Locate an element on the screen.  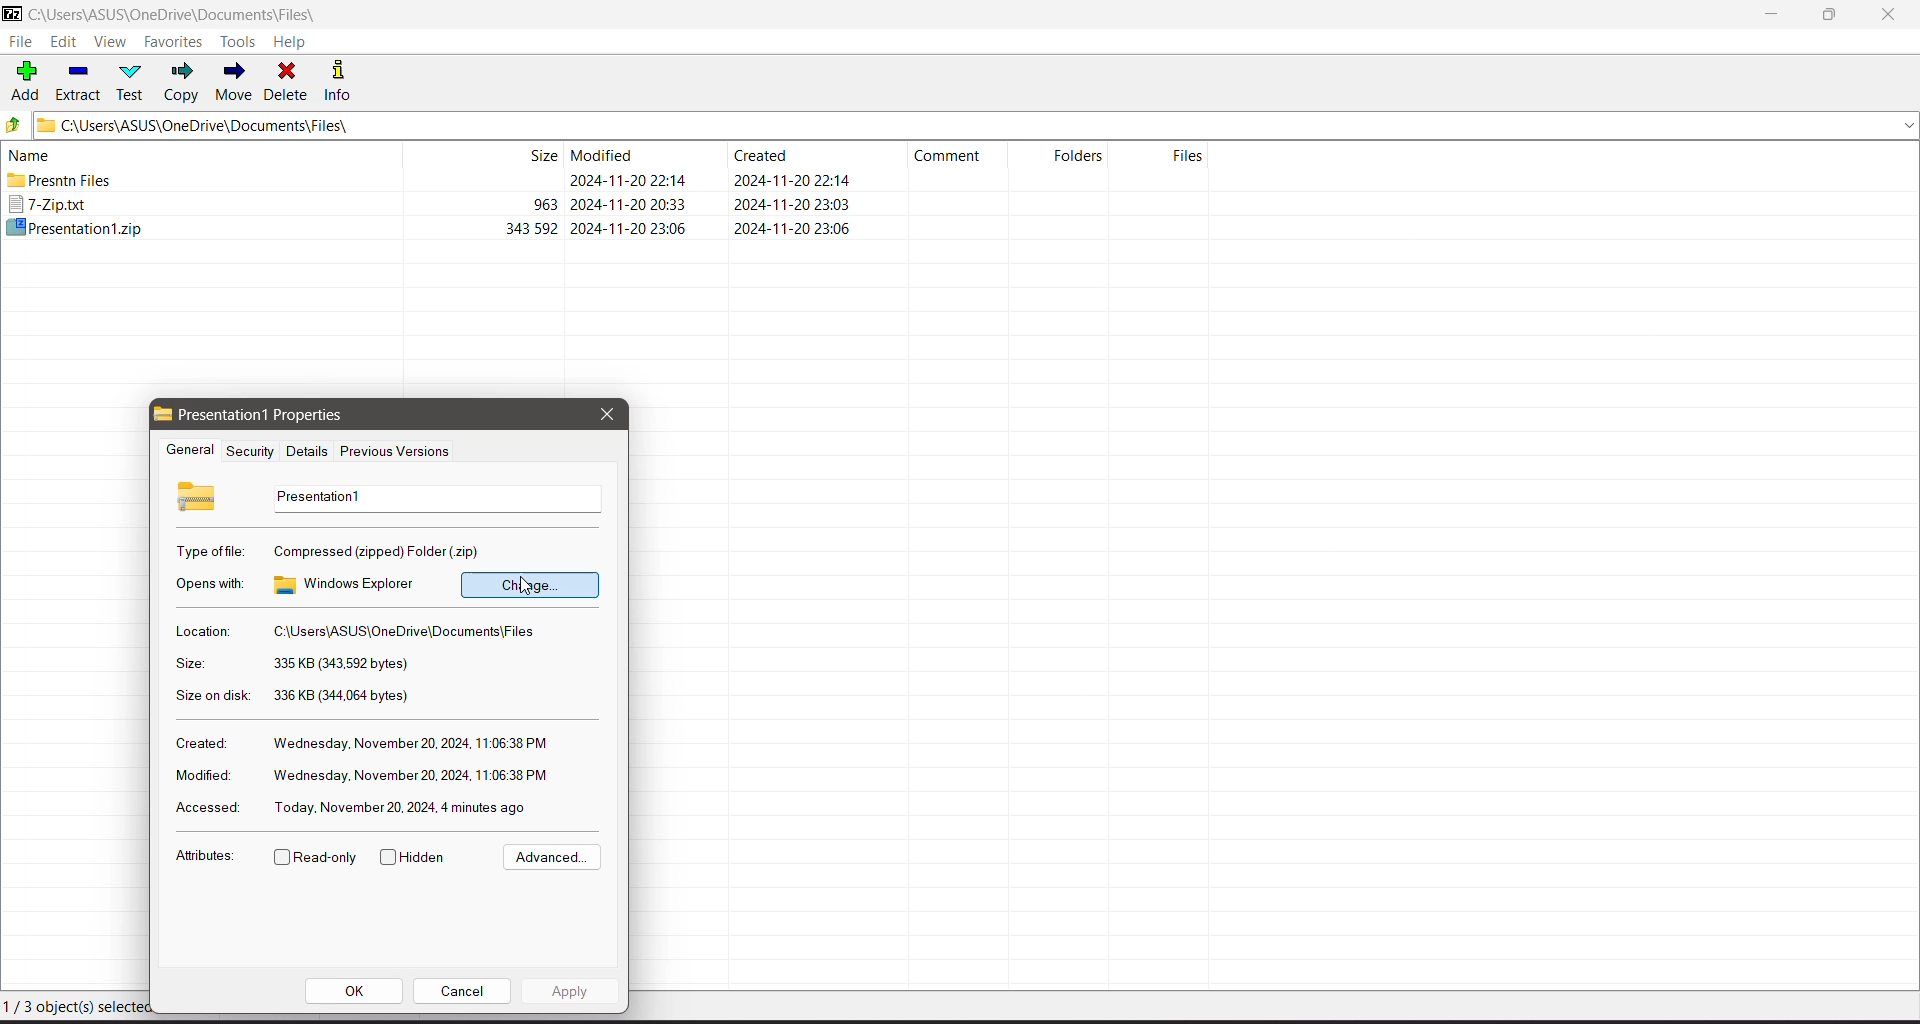
Current Selection is located at coordinates (74, 1009).